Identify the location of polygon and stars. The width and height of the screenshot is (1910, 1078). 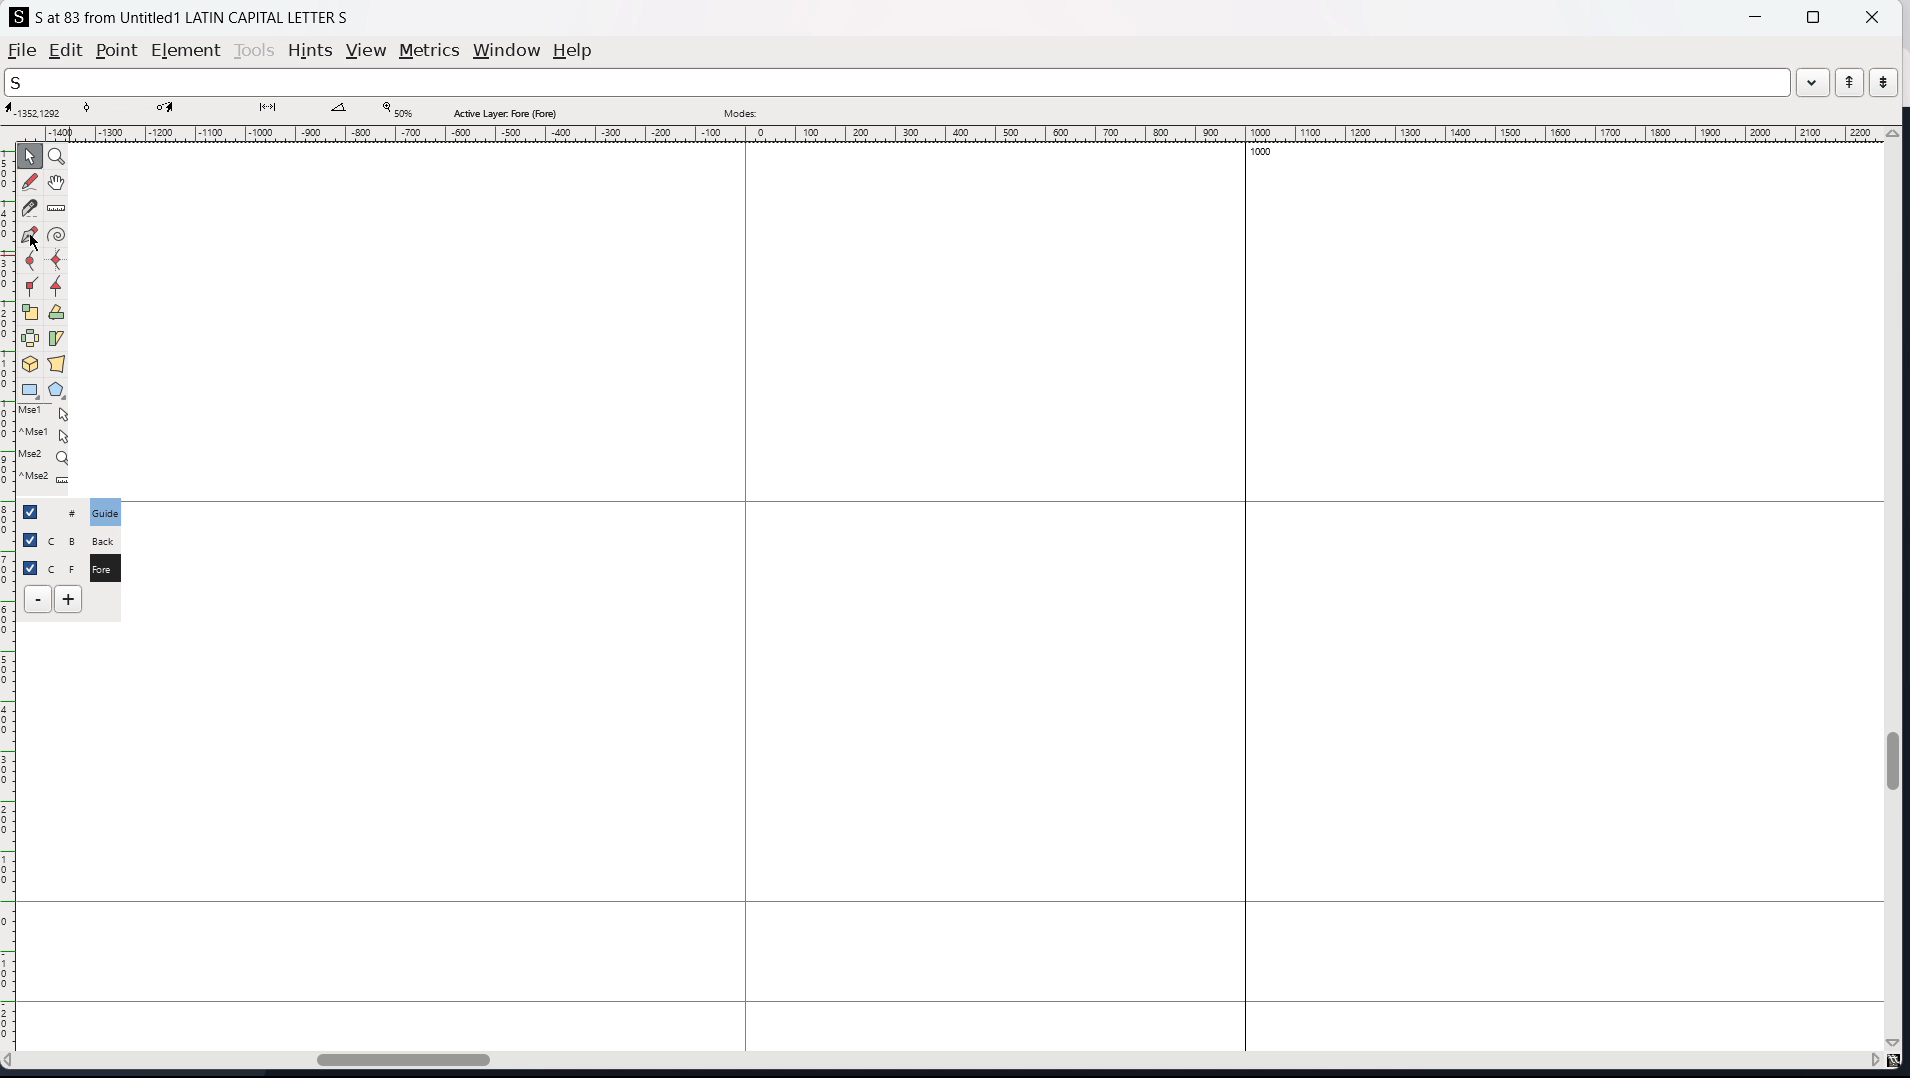
(58, 391).